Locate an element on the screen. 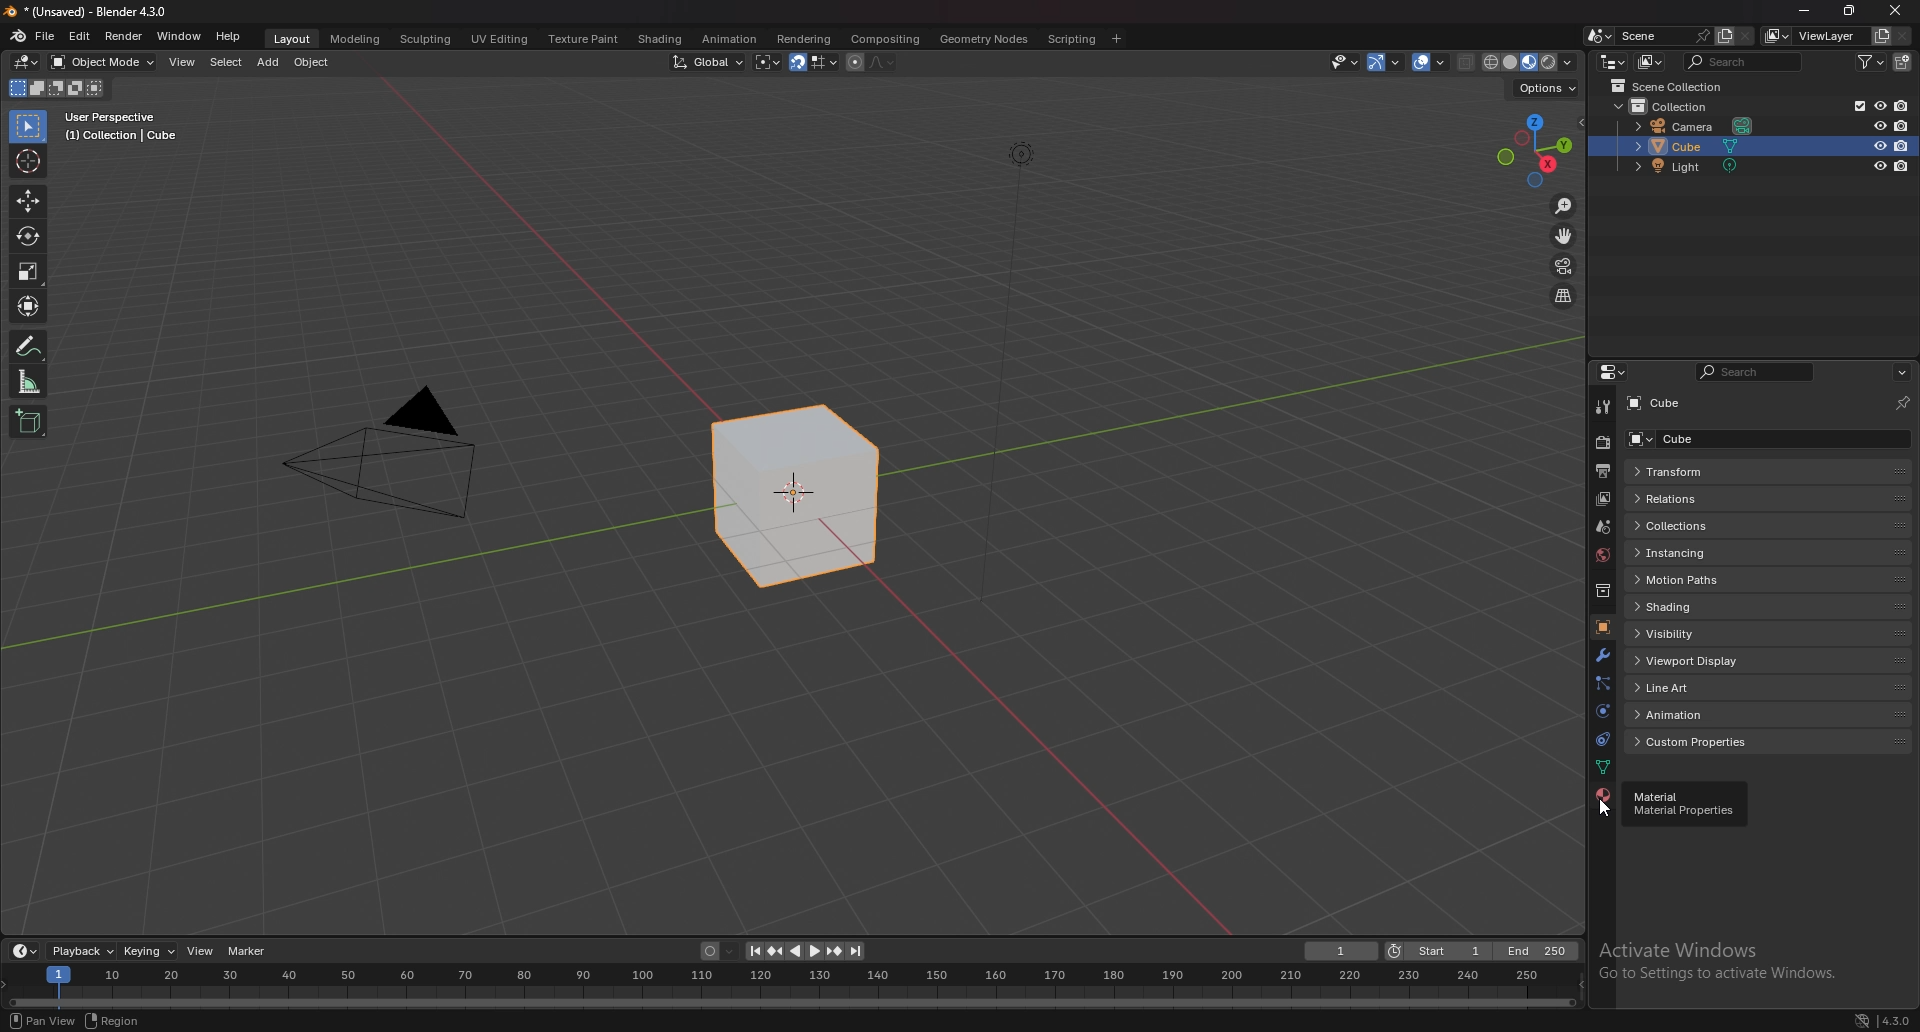  output is located at coordinates (1601, 471).